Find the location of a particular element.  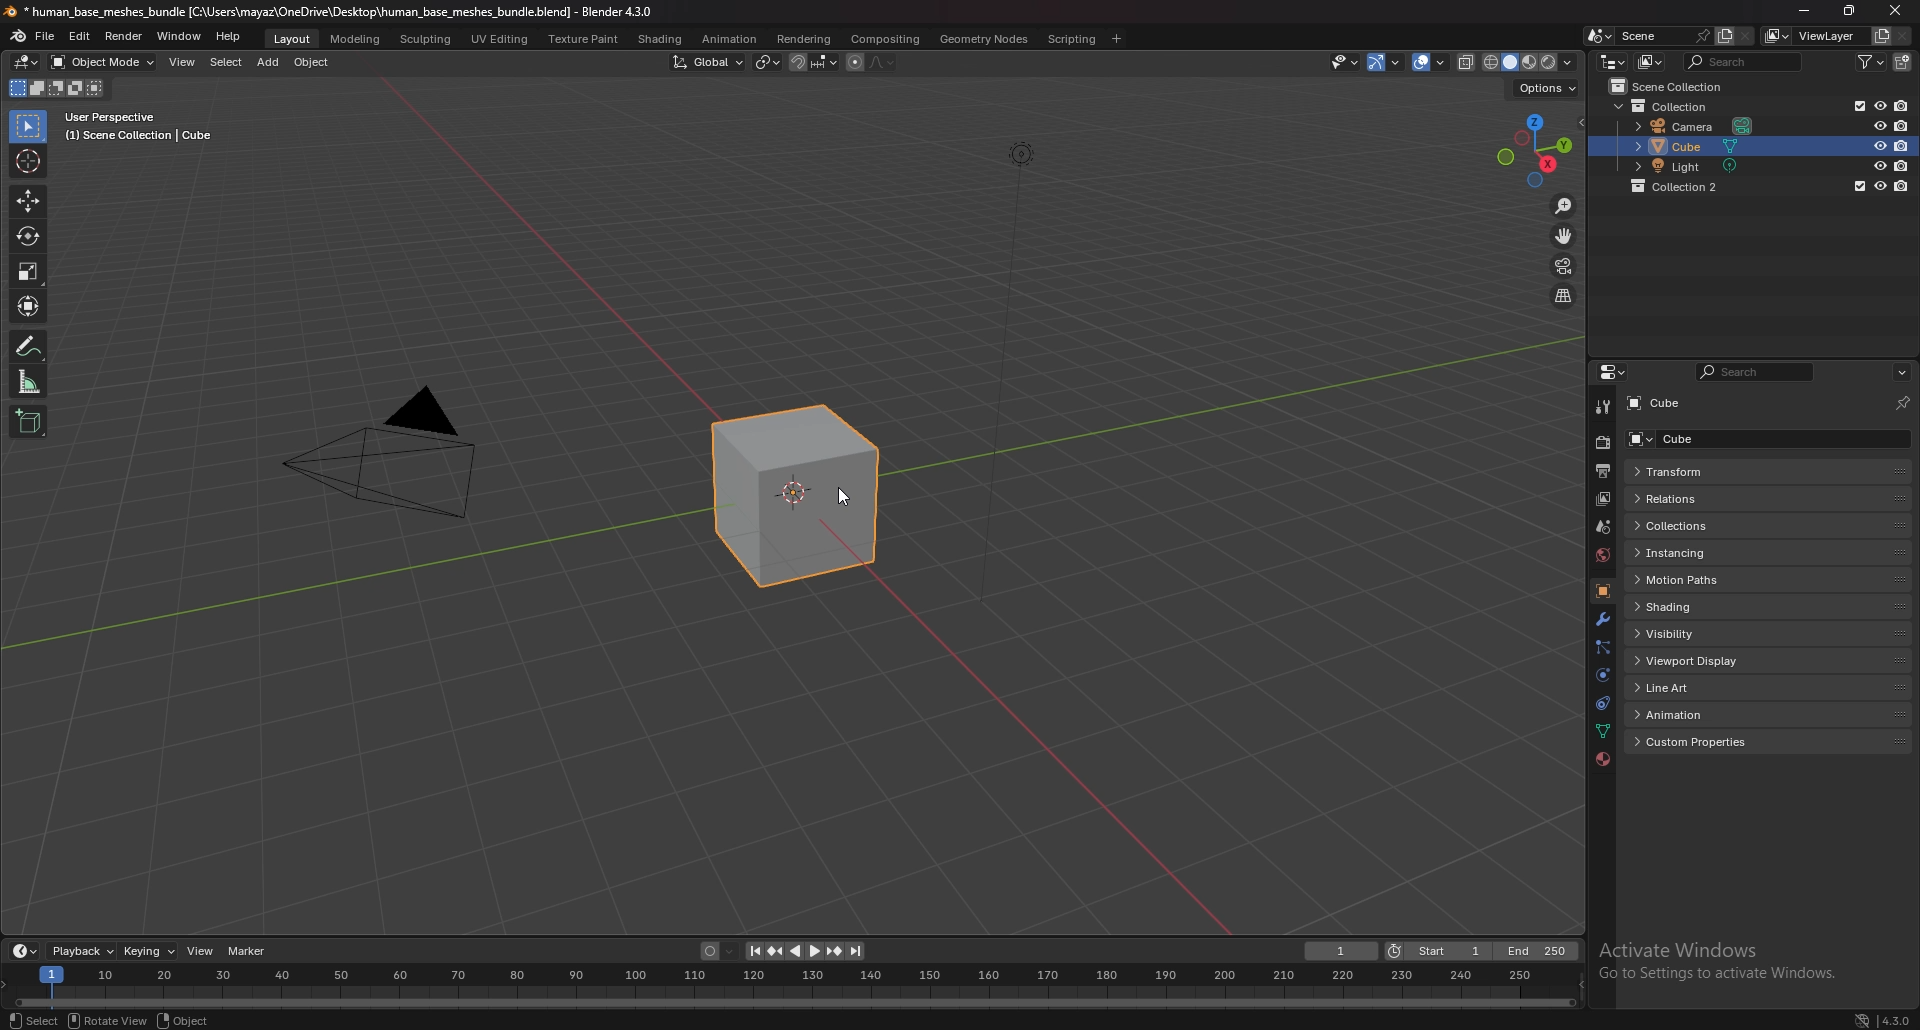

jump to endpoint is located at coordinates (753, 951).